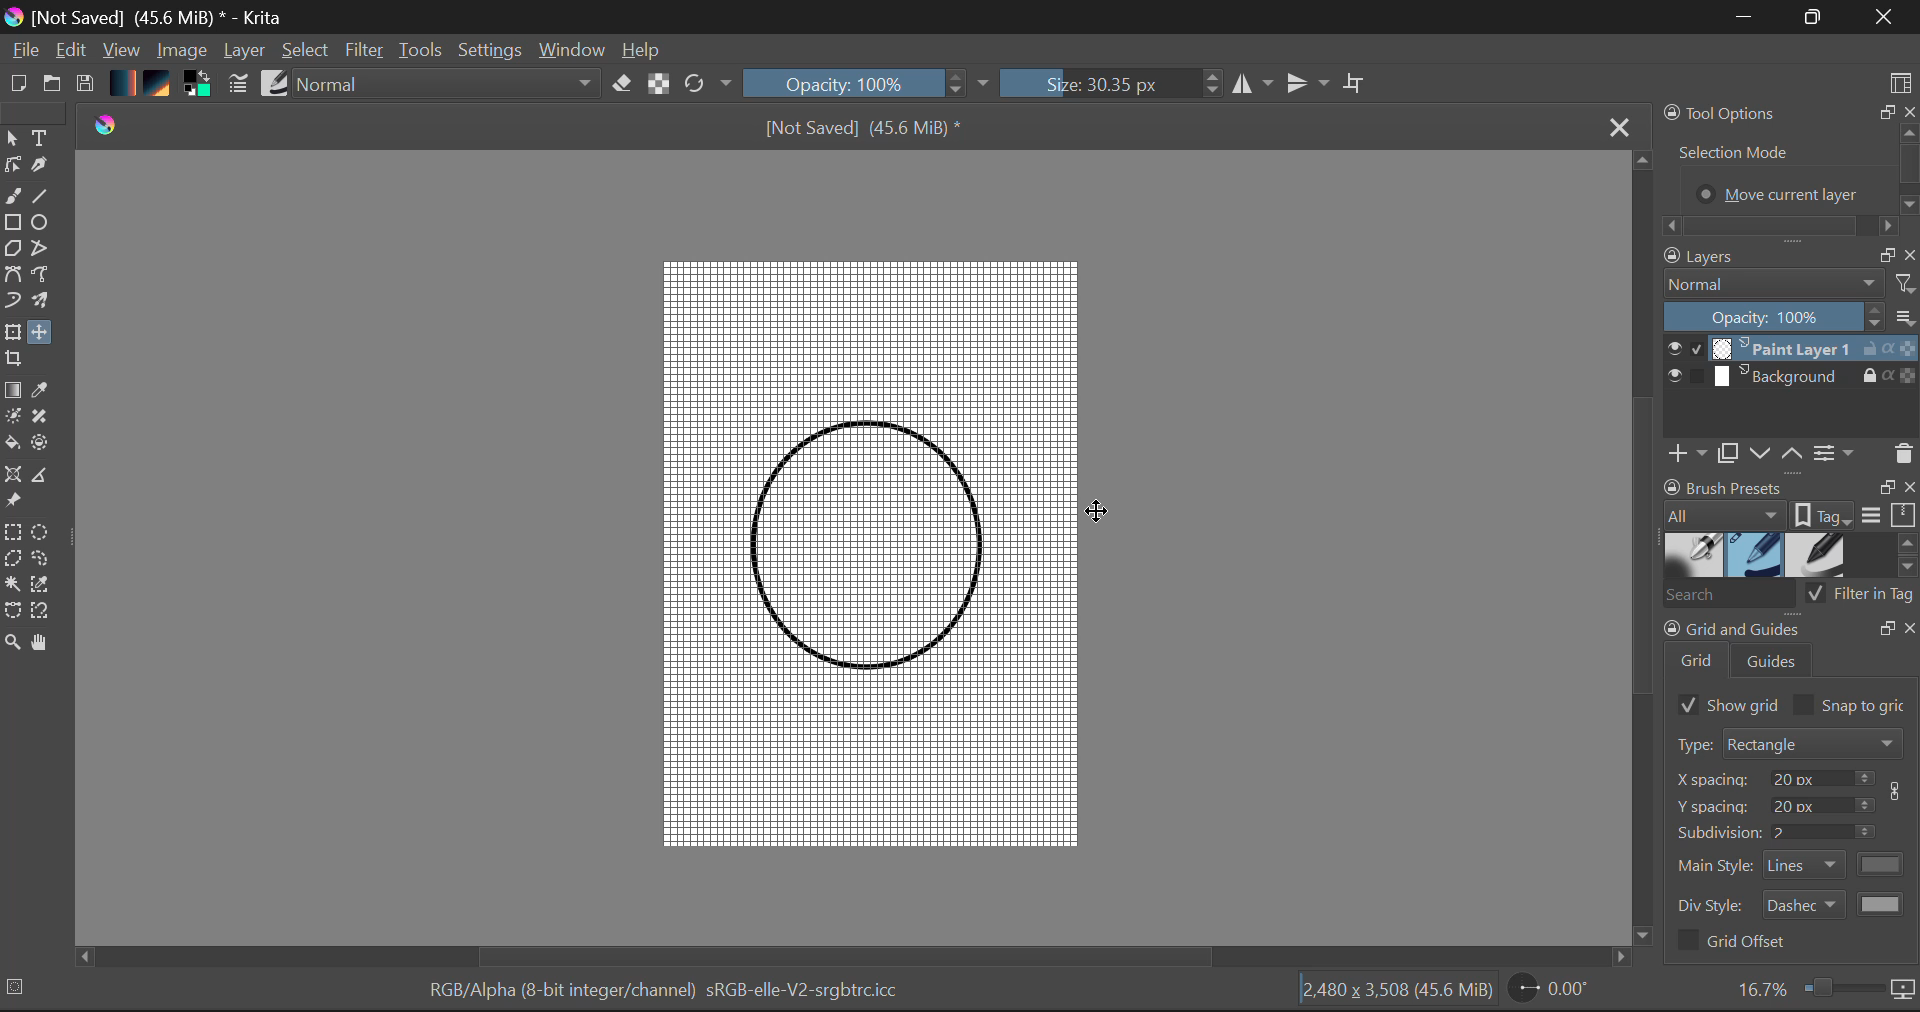 This screenshot has width=1920, height=1012. Describe the element at coordinates (44, 222) in the screenshot. I see `Elipses` at that location.